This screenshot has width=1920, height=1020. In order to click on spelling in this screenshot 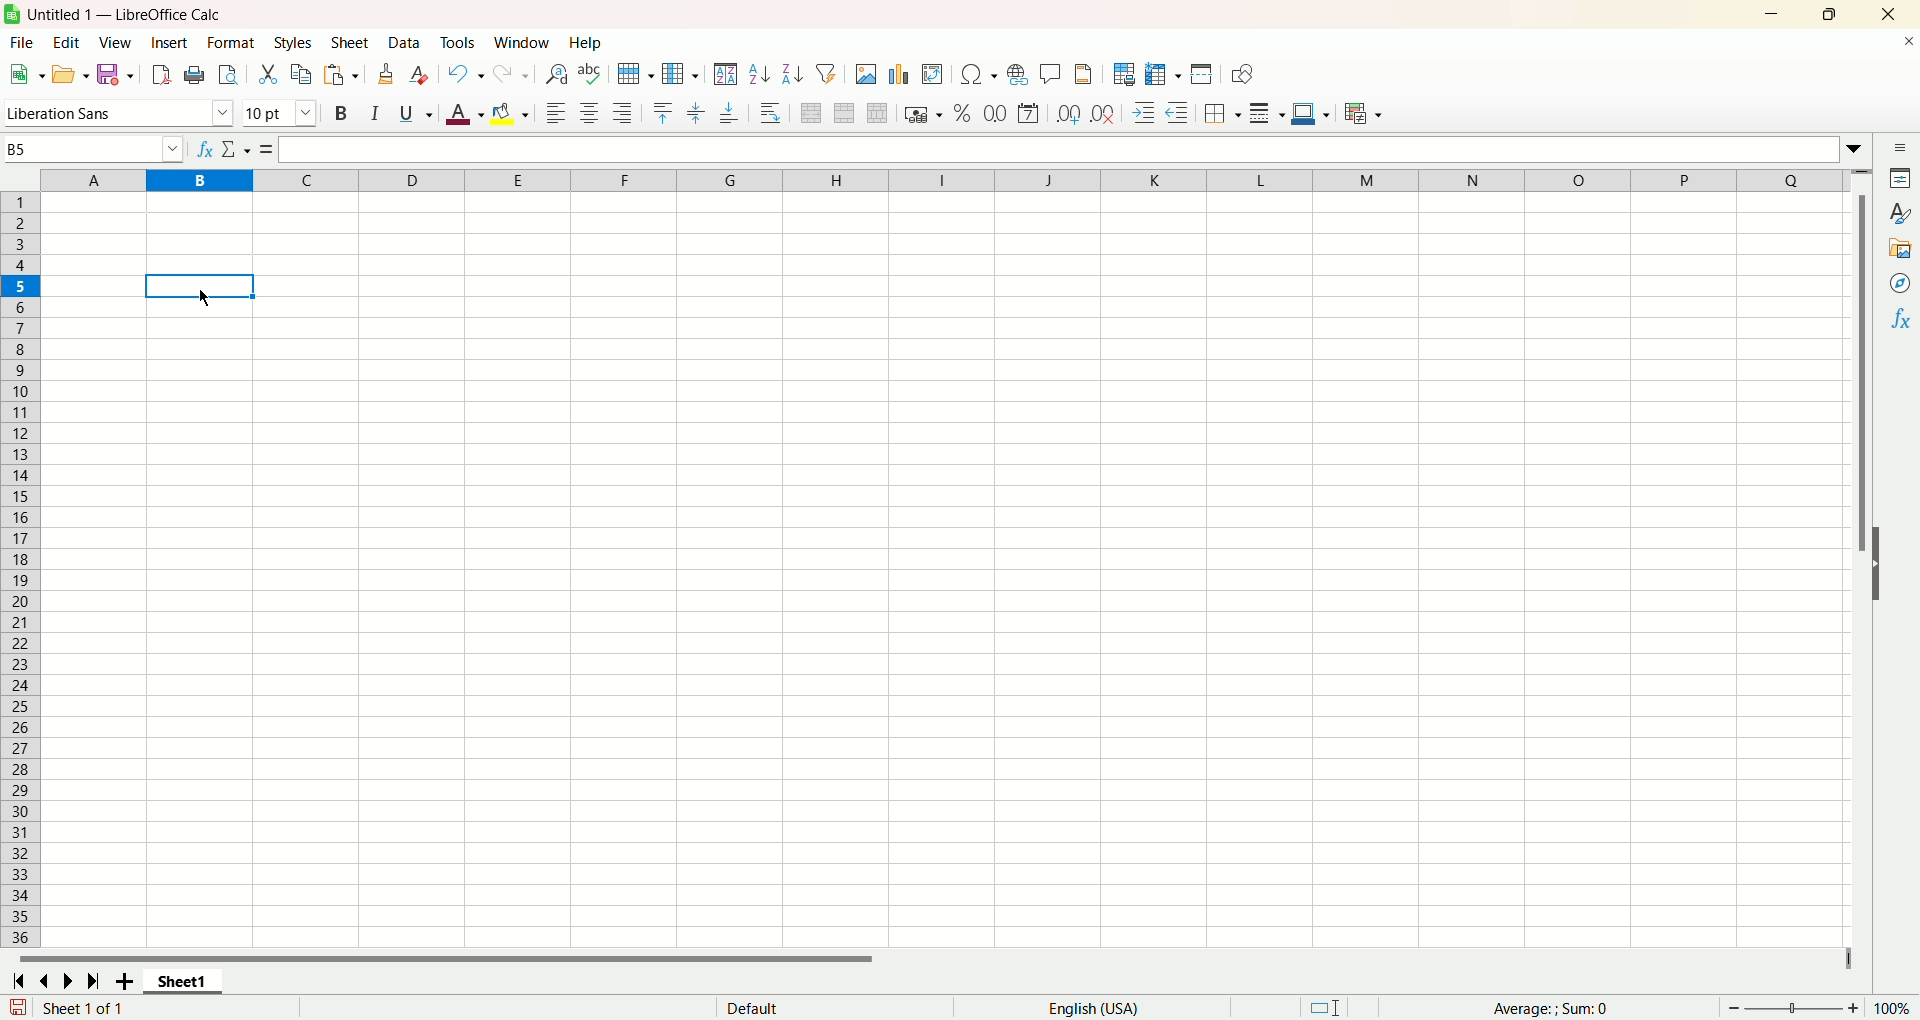, I will do `click(589, 74)`.